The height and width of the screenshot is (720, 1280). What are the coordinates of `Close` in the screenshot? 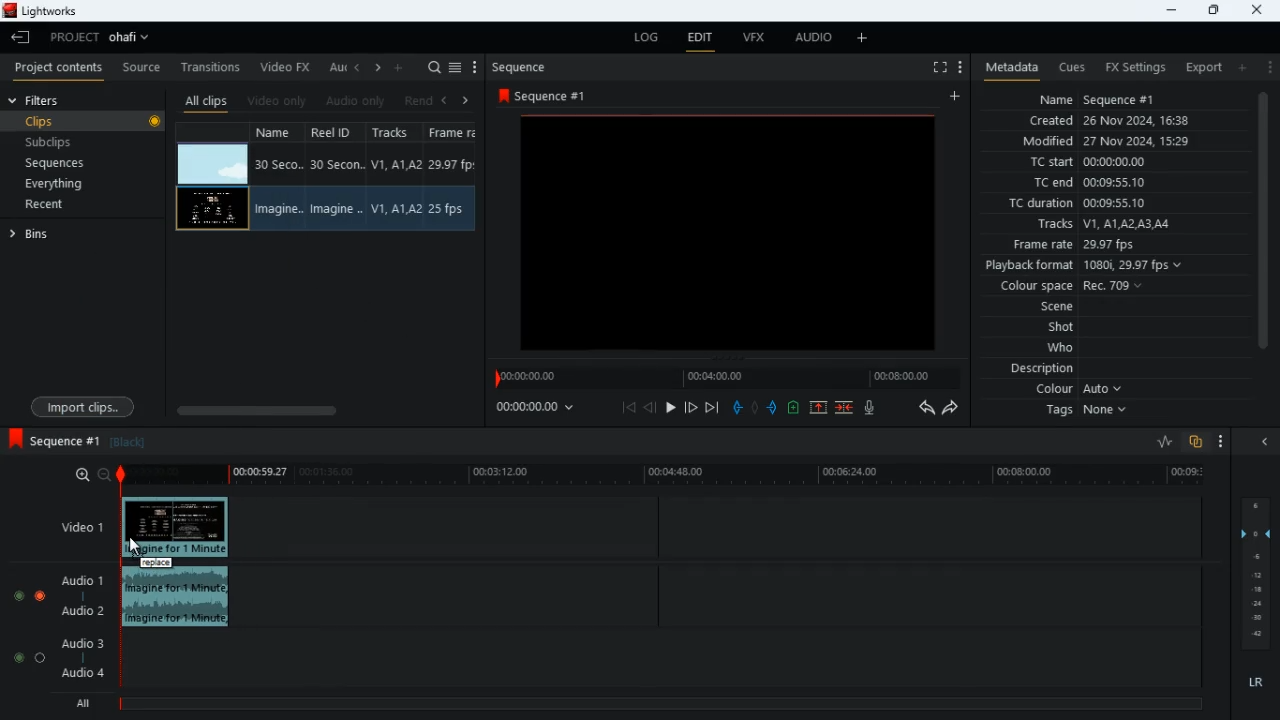 It's located at (1258, 10).